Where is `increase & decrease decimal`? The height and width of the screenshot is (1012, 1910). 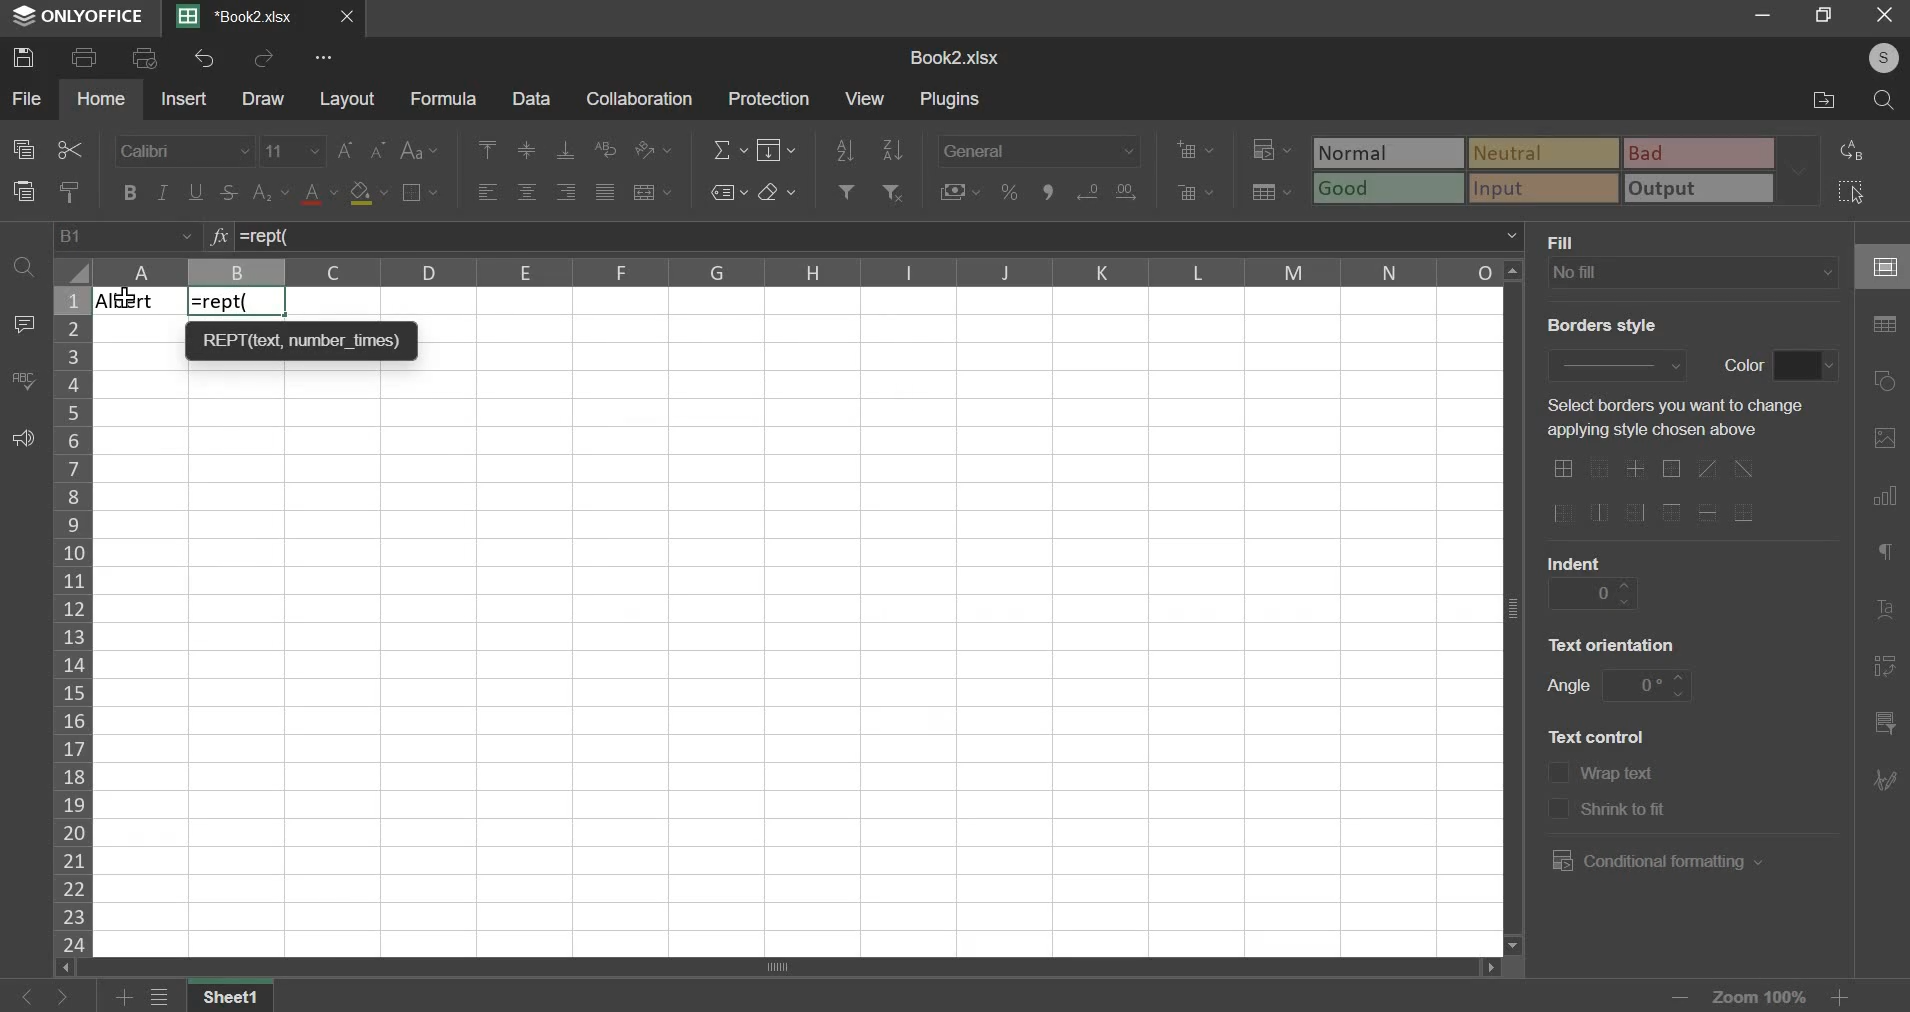
increase & decrease decimal is located at coordinates (1107, 191).